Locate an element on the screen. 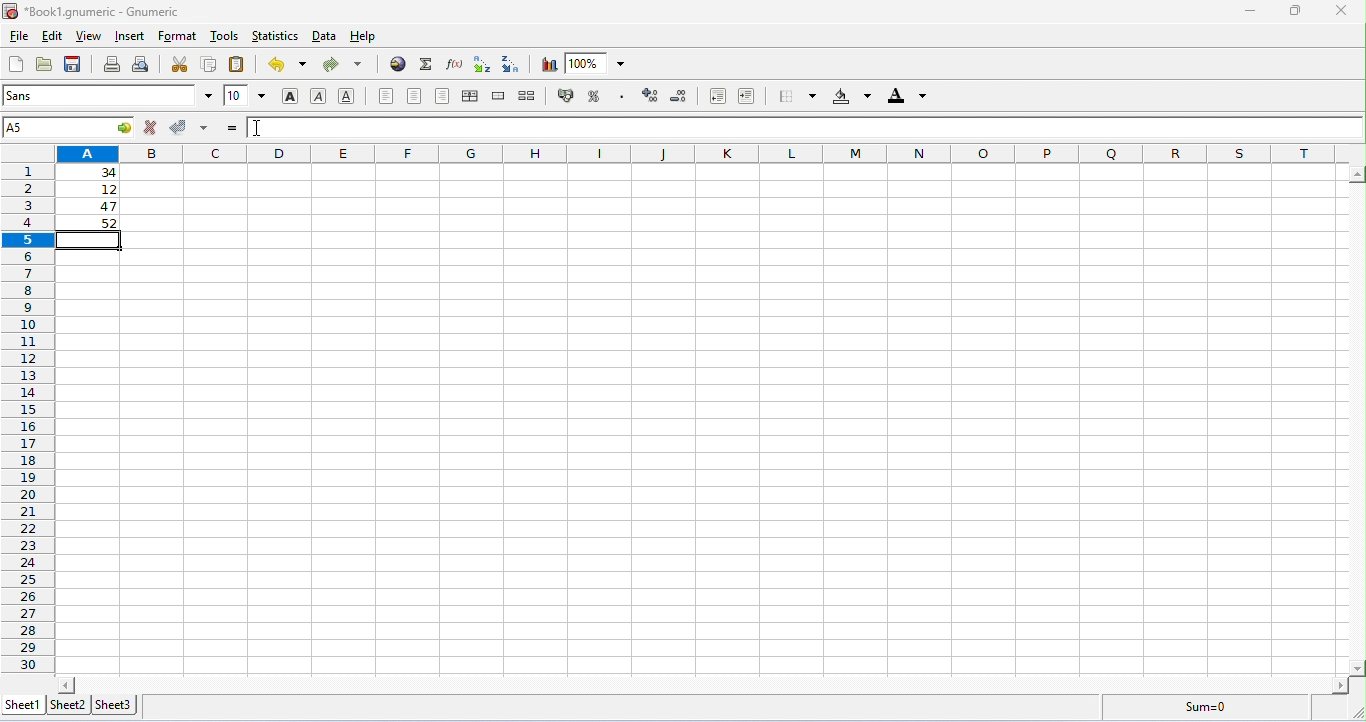  foreground is located at coordinates (907, 95).